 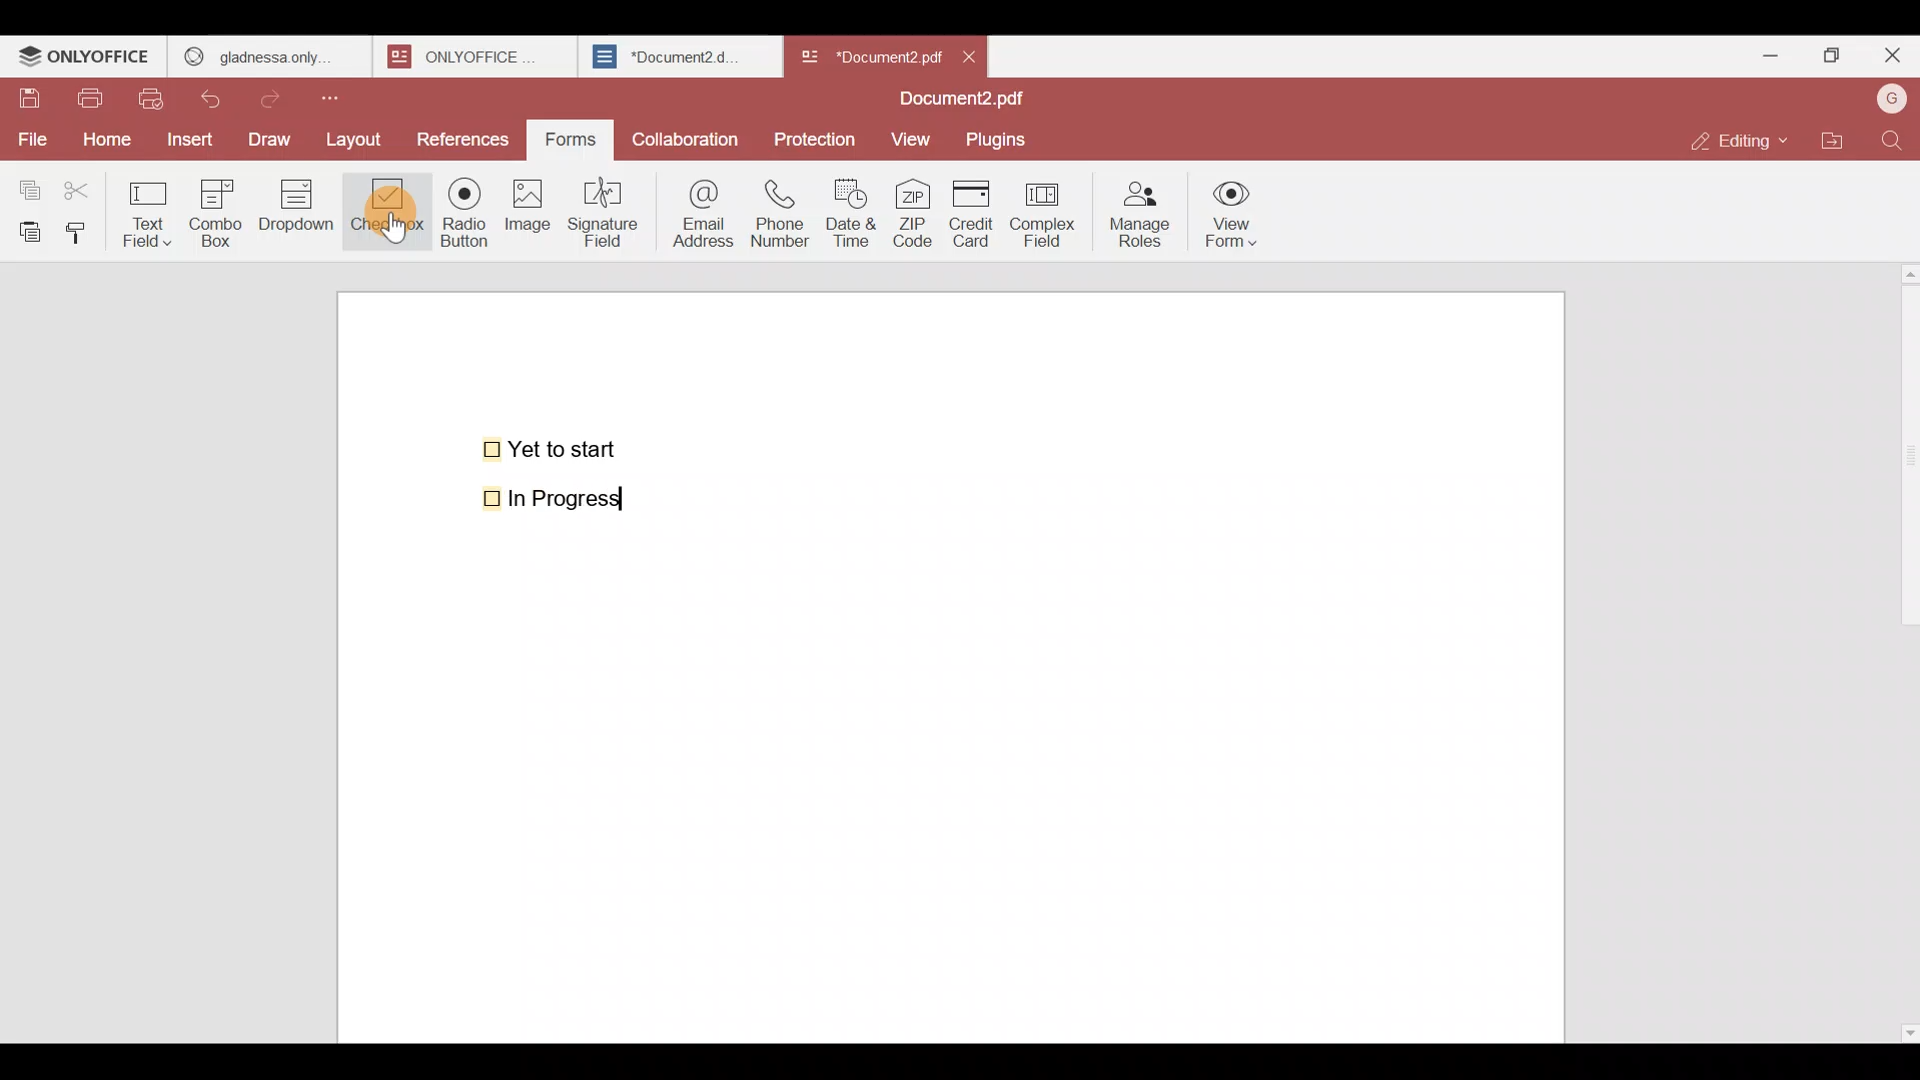 I want to click on Customize quick access toolbar, so click(x=347, y=94).